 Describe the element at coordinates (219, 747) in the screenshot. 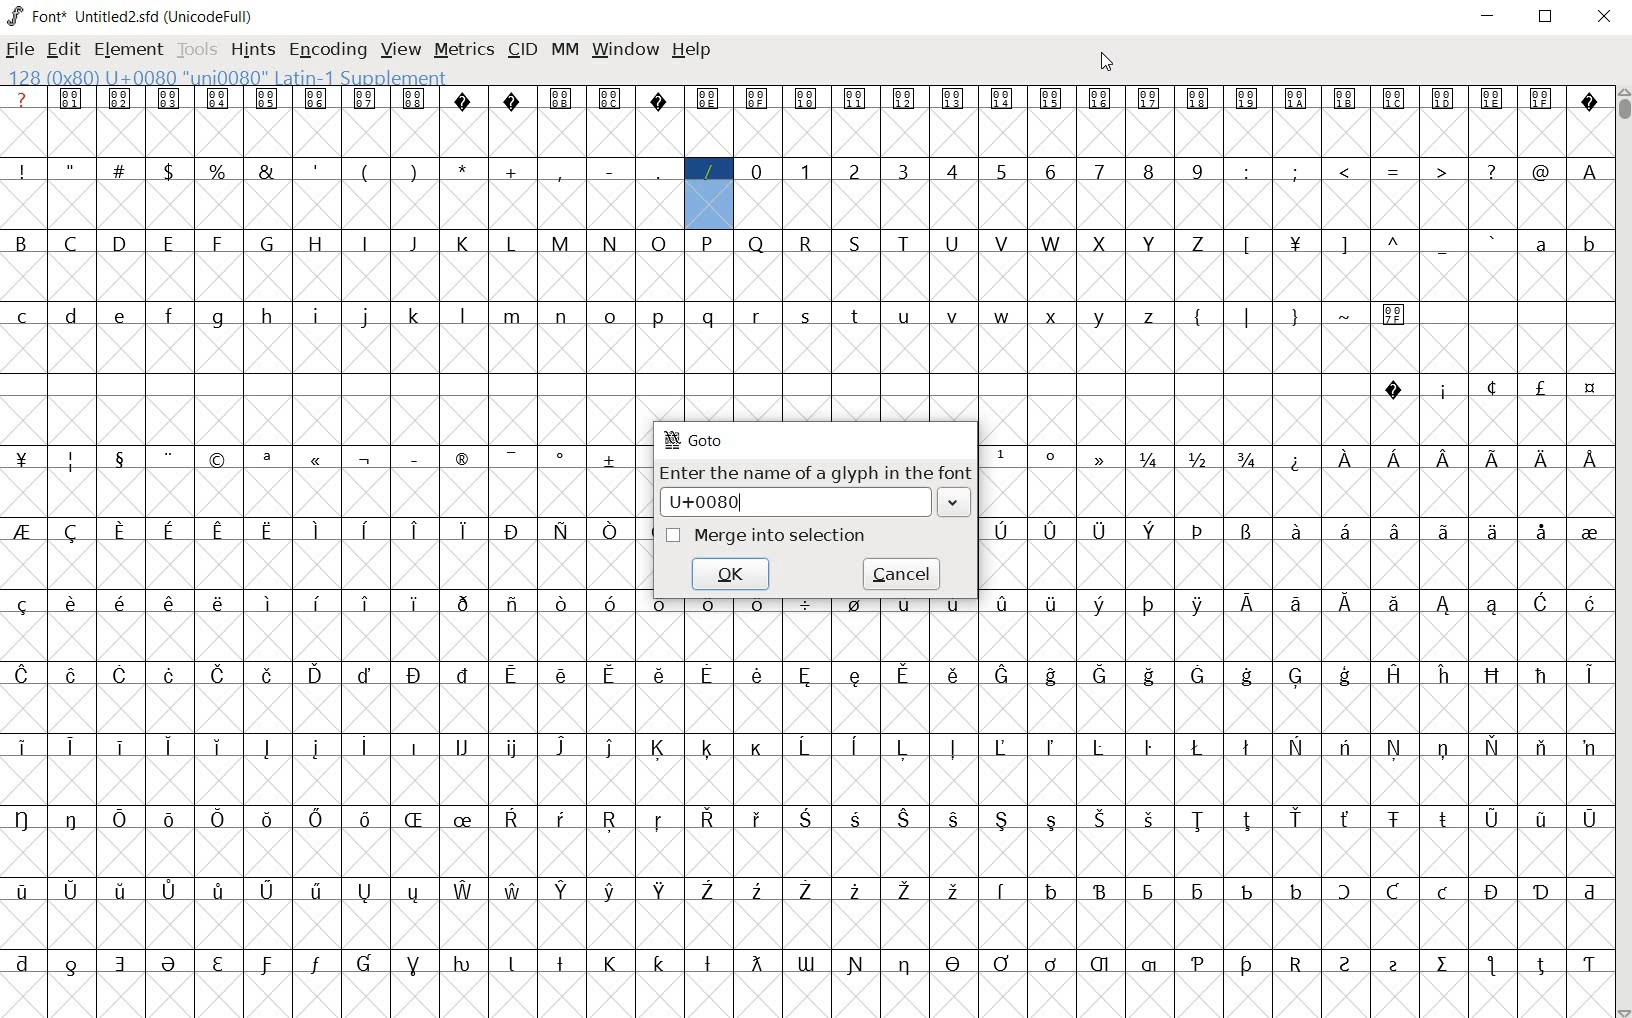

I see `glyph` at that location.